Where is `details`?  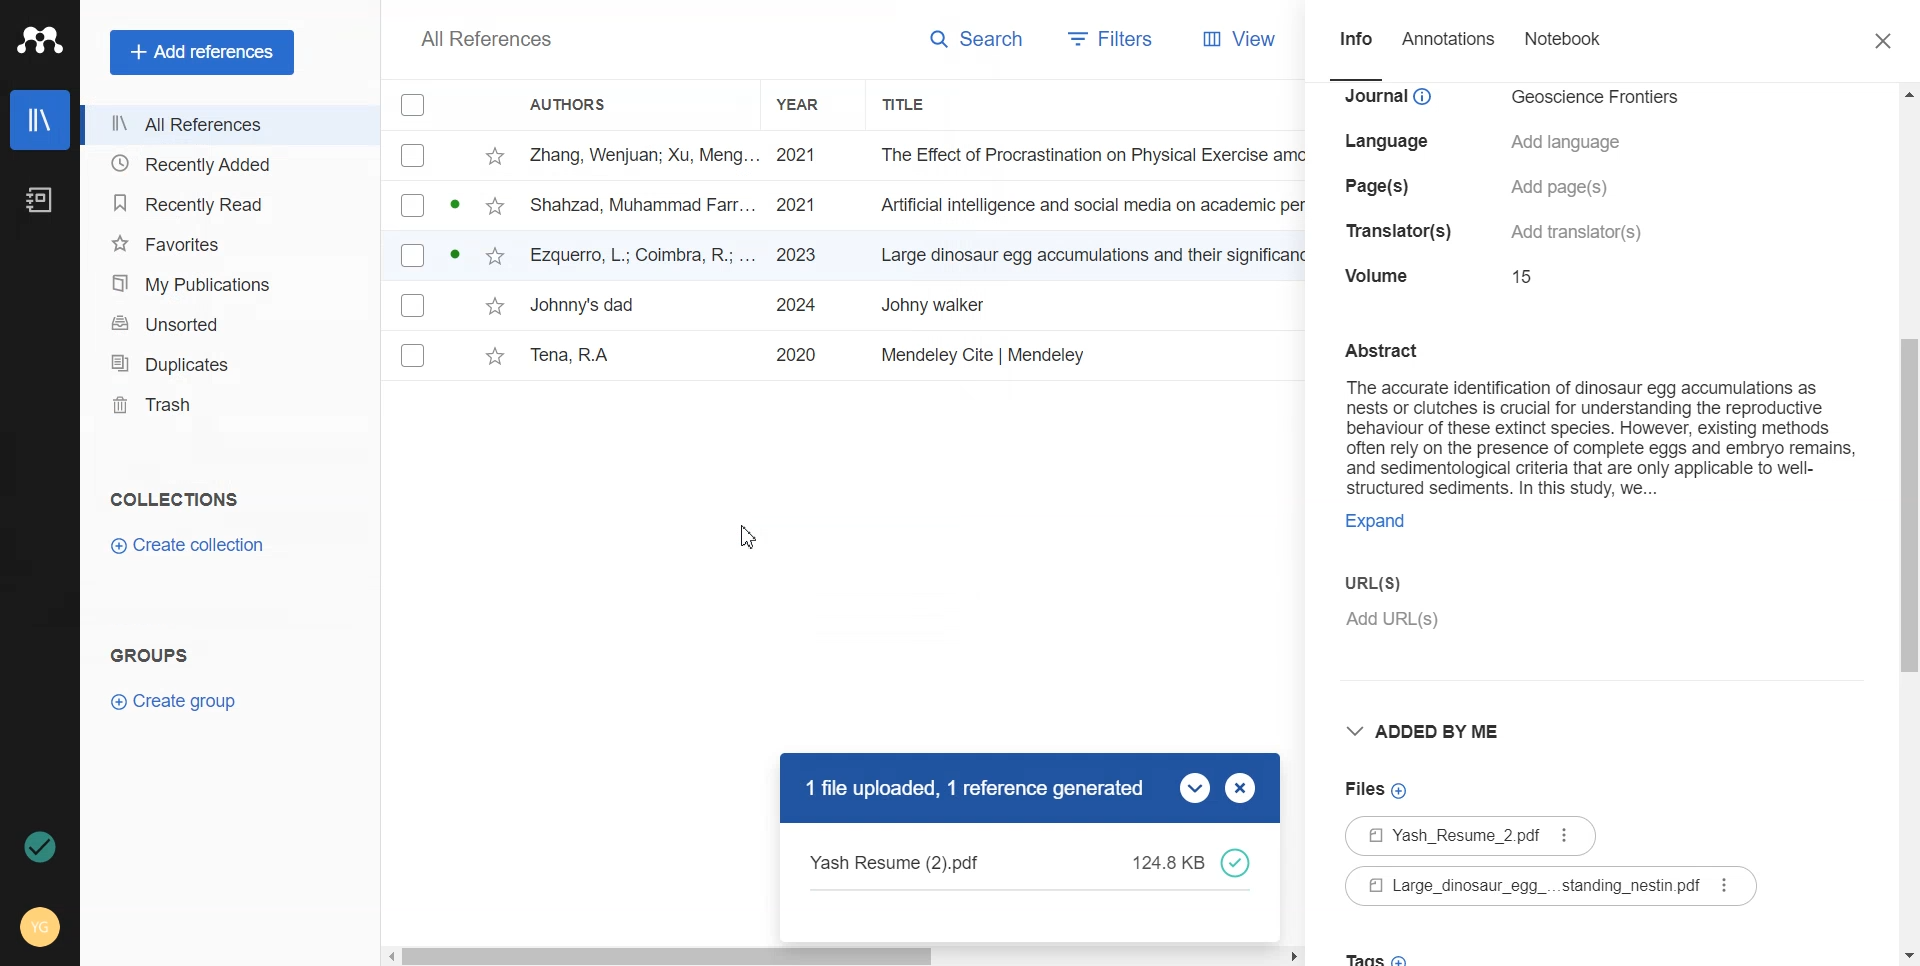
details is located at coordinates (1568, 143).